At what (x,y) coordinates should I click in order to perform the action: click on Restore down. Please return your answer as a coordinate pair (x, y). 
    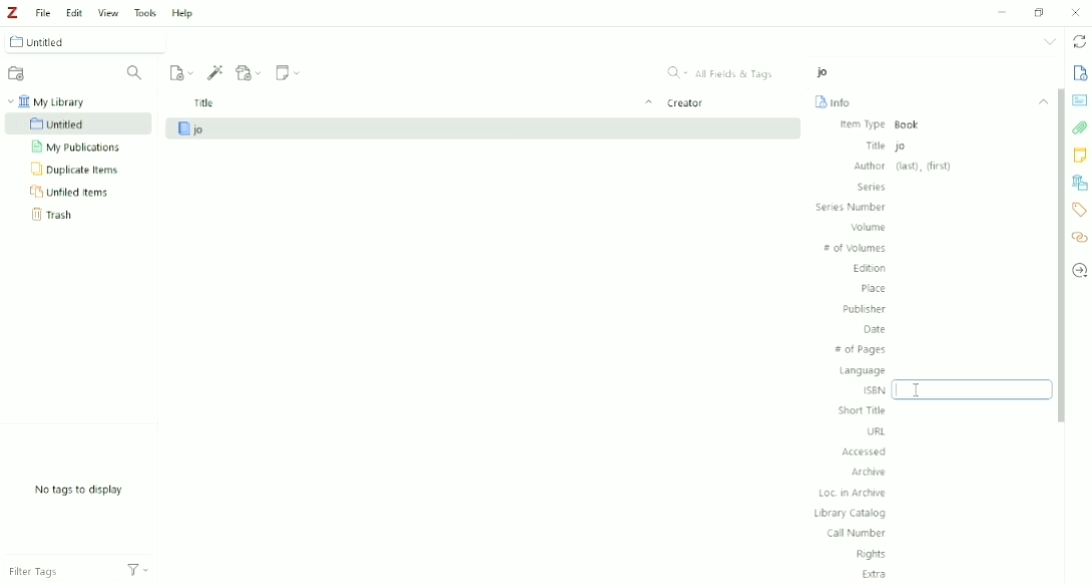
    Looking at the image, I should click on (1038, 12).